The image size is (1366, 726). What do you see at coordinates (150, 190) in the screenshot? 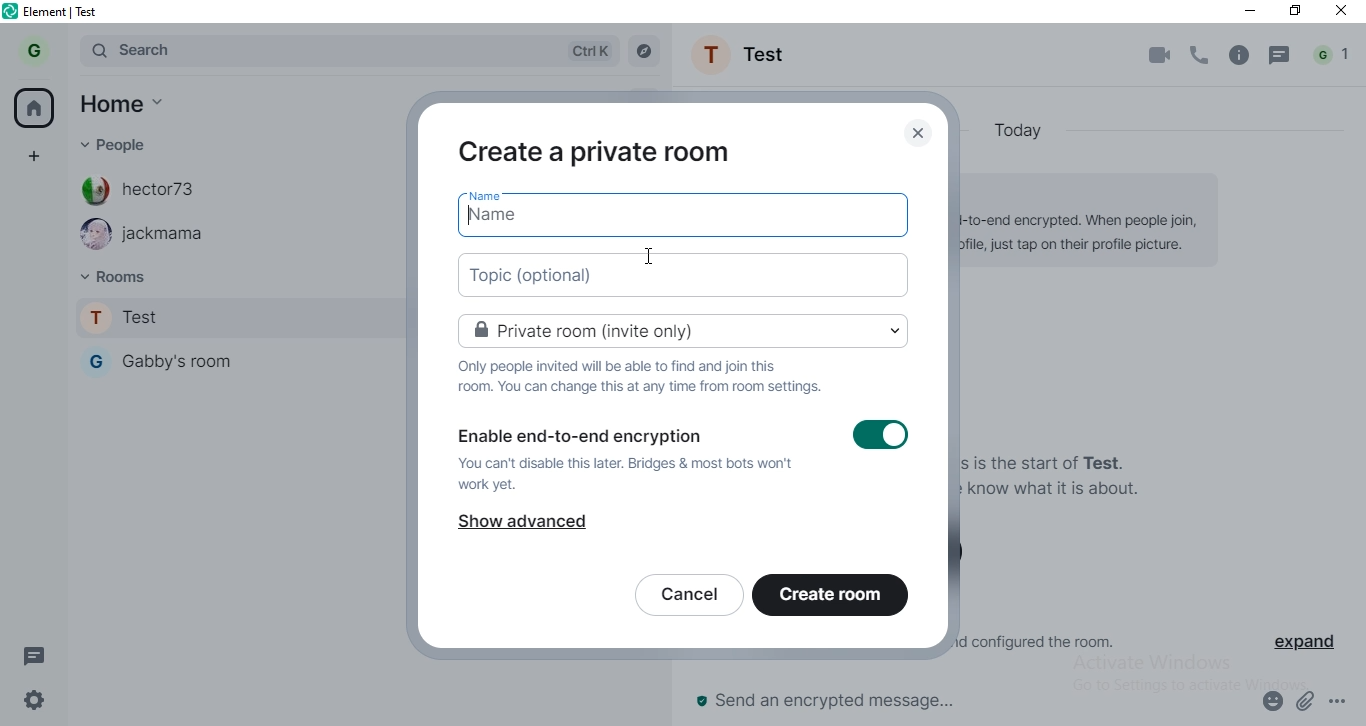
I see `hector73` at bounding box center [150, 190].